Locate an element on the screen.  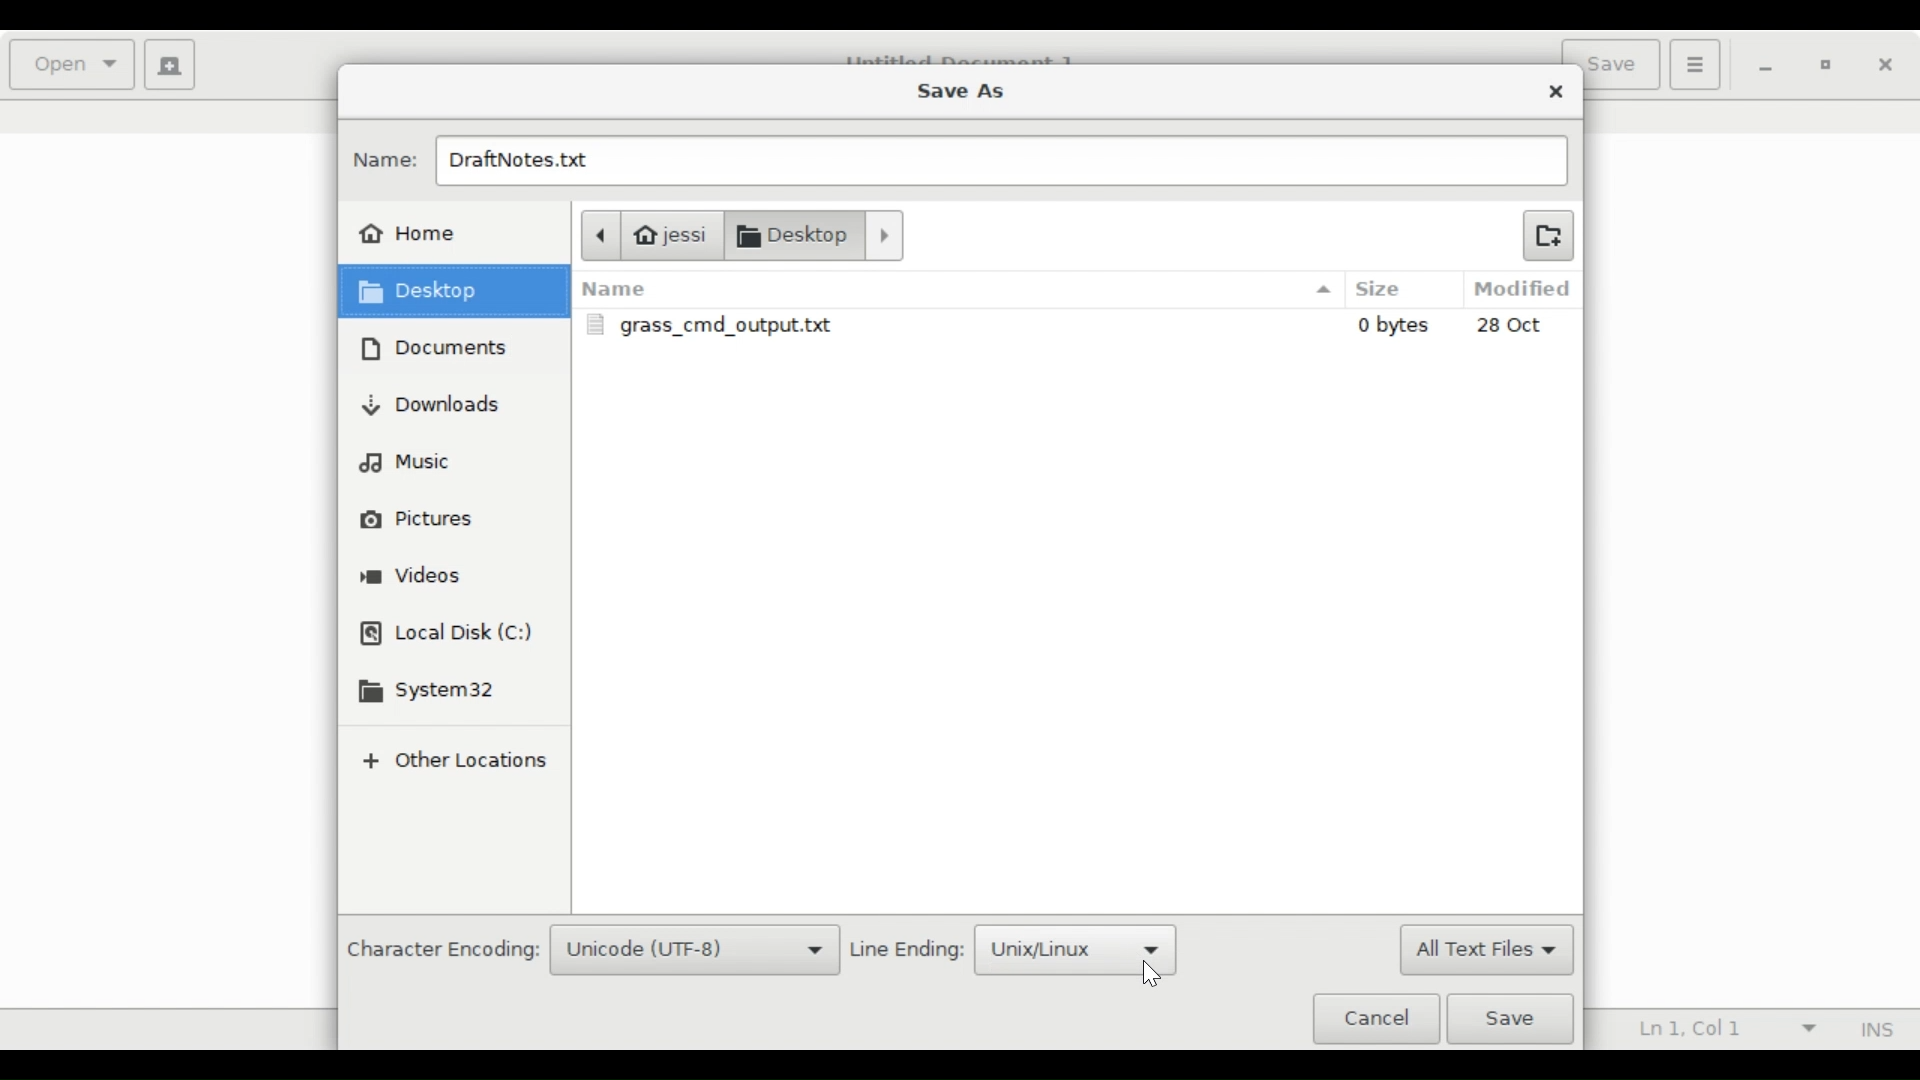
Create a new document is located at coordinates (171, 65).